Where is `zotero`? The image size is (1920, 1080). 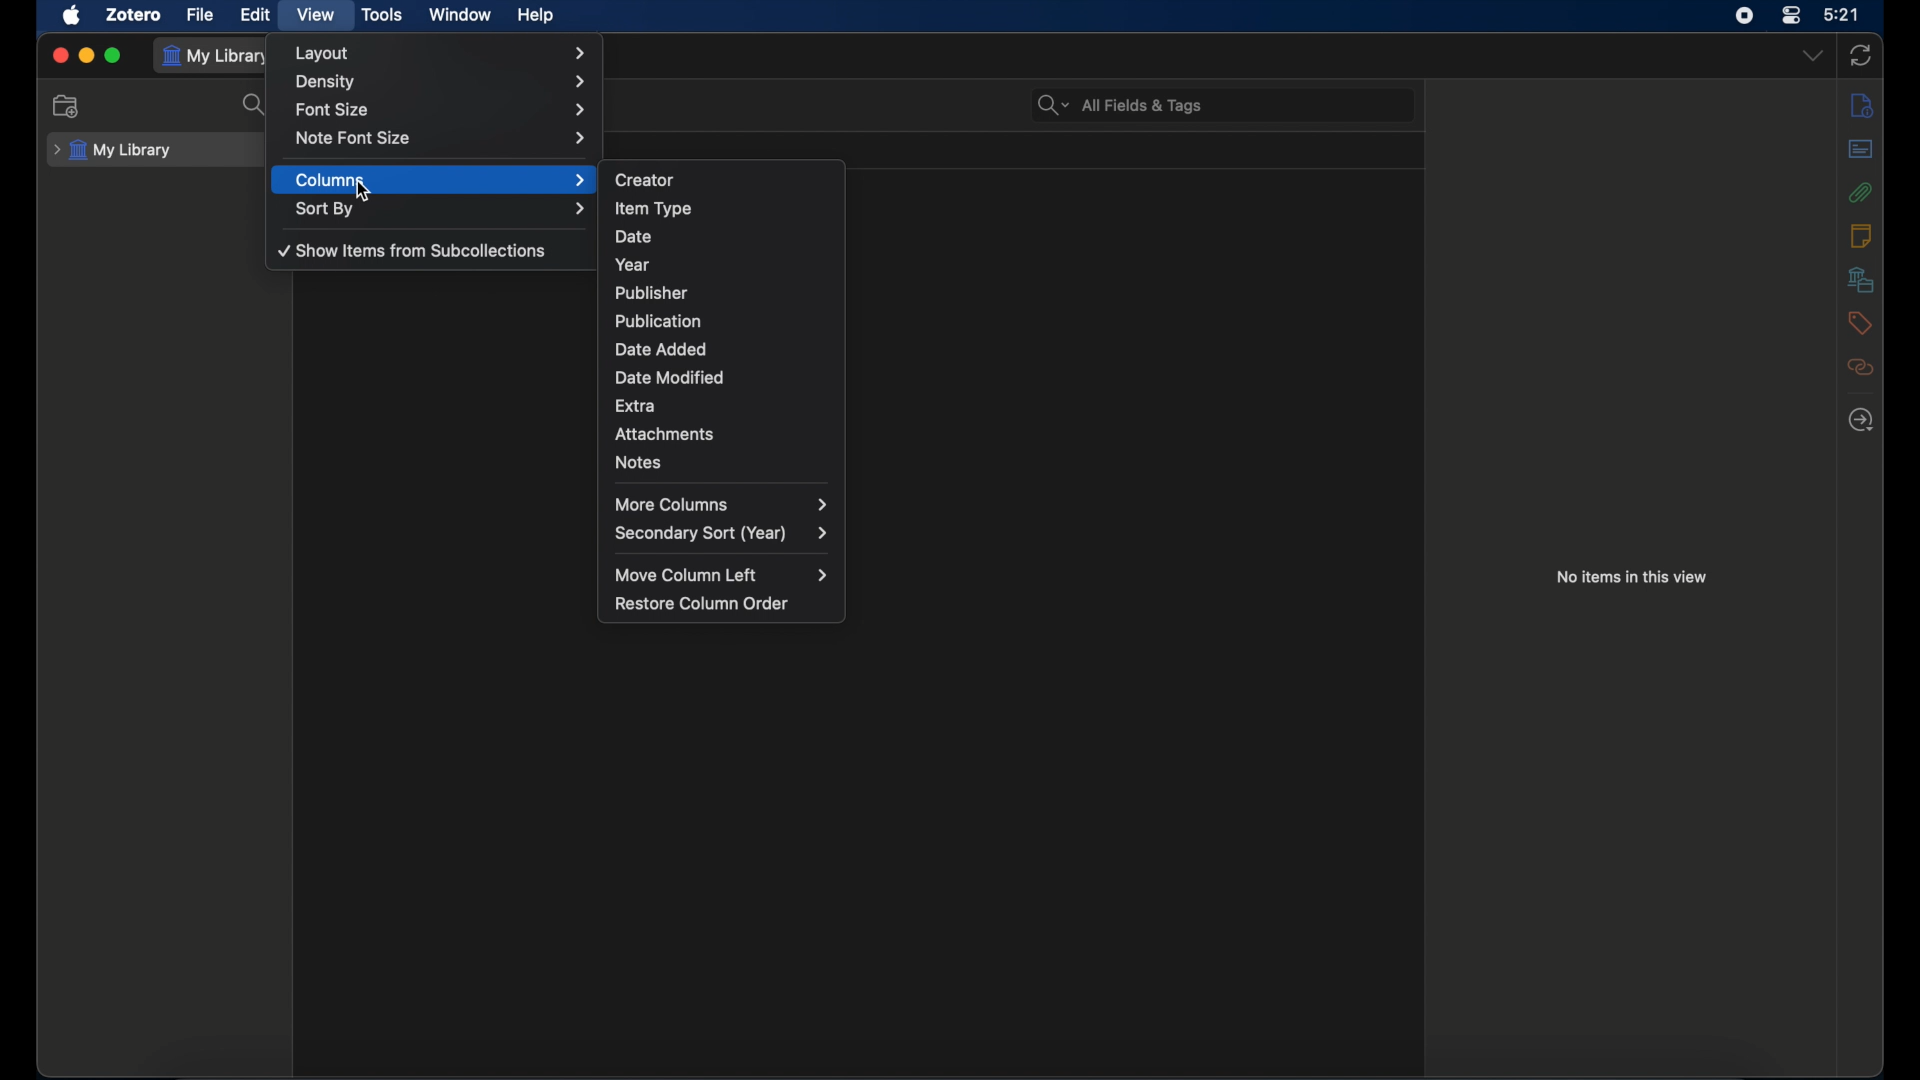 zotero is located at coordinates (134, 16).